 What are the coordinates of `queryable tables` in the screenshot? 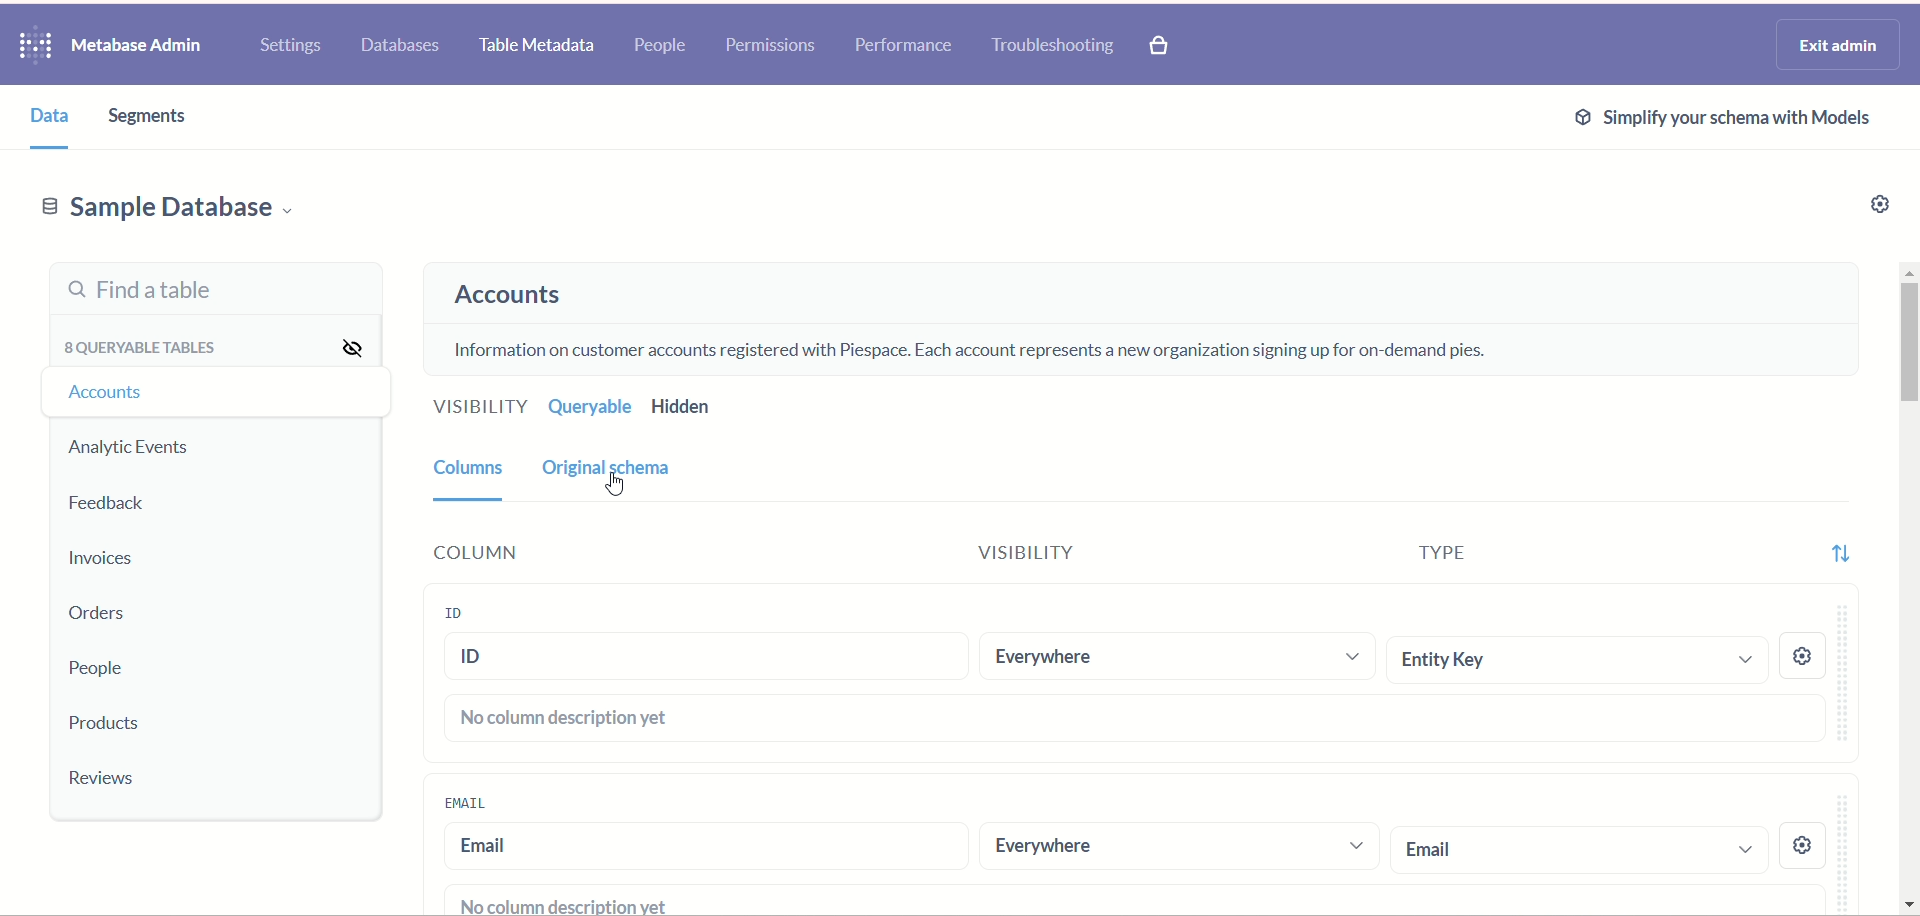 It's located at (140, 350).